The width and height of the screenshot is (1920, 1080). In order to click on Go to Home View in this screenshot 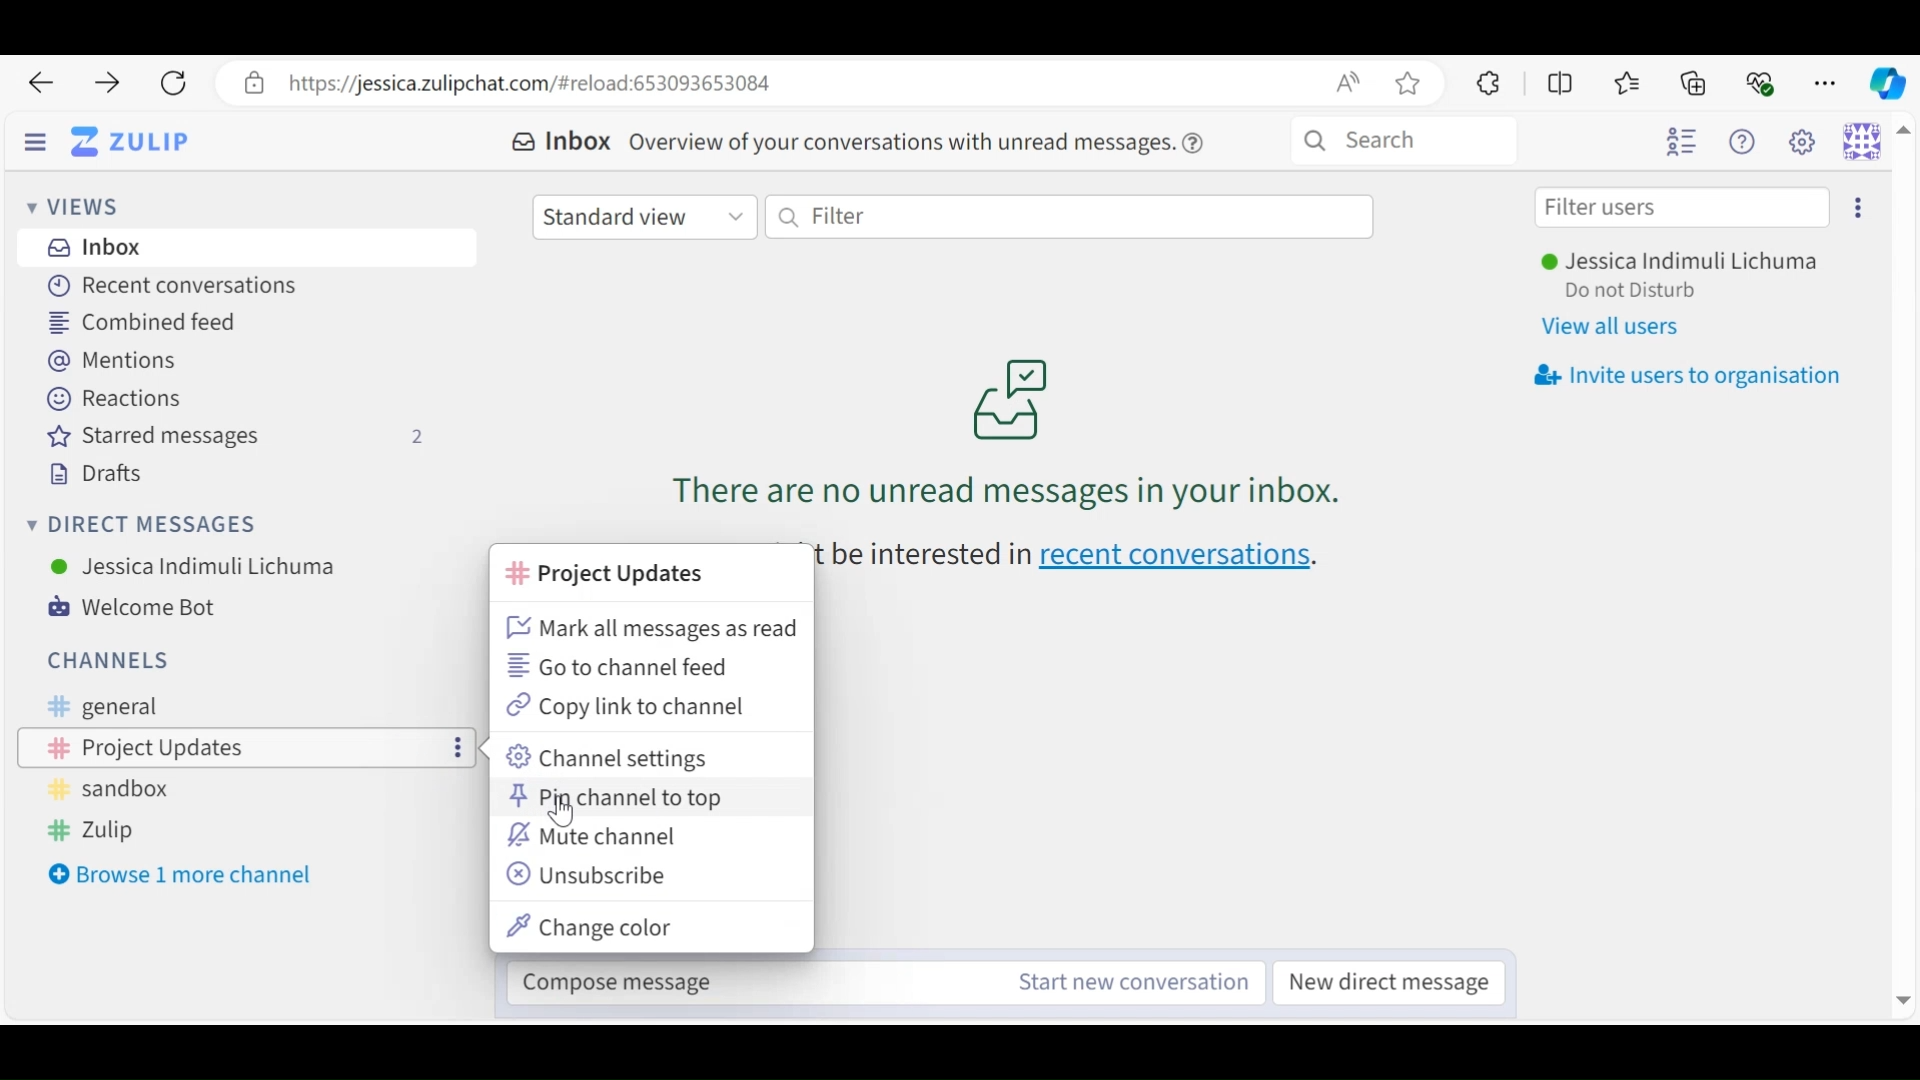, I will do `click(129, 143)`.